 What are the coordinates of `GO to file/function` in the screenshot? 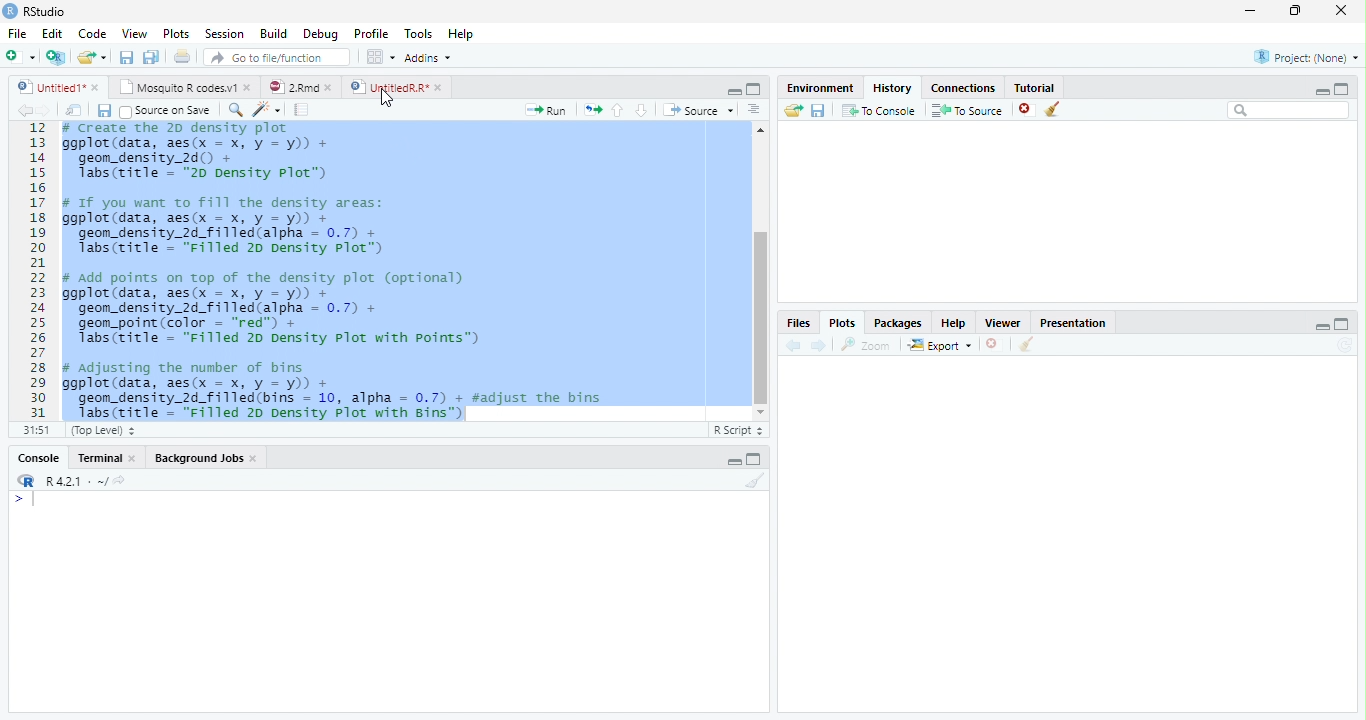 It's located at (273, 57).